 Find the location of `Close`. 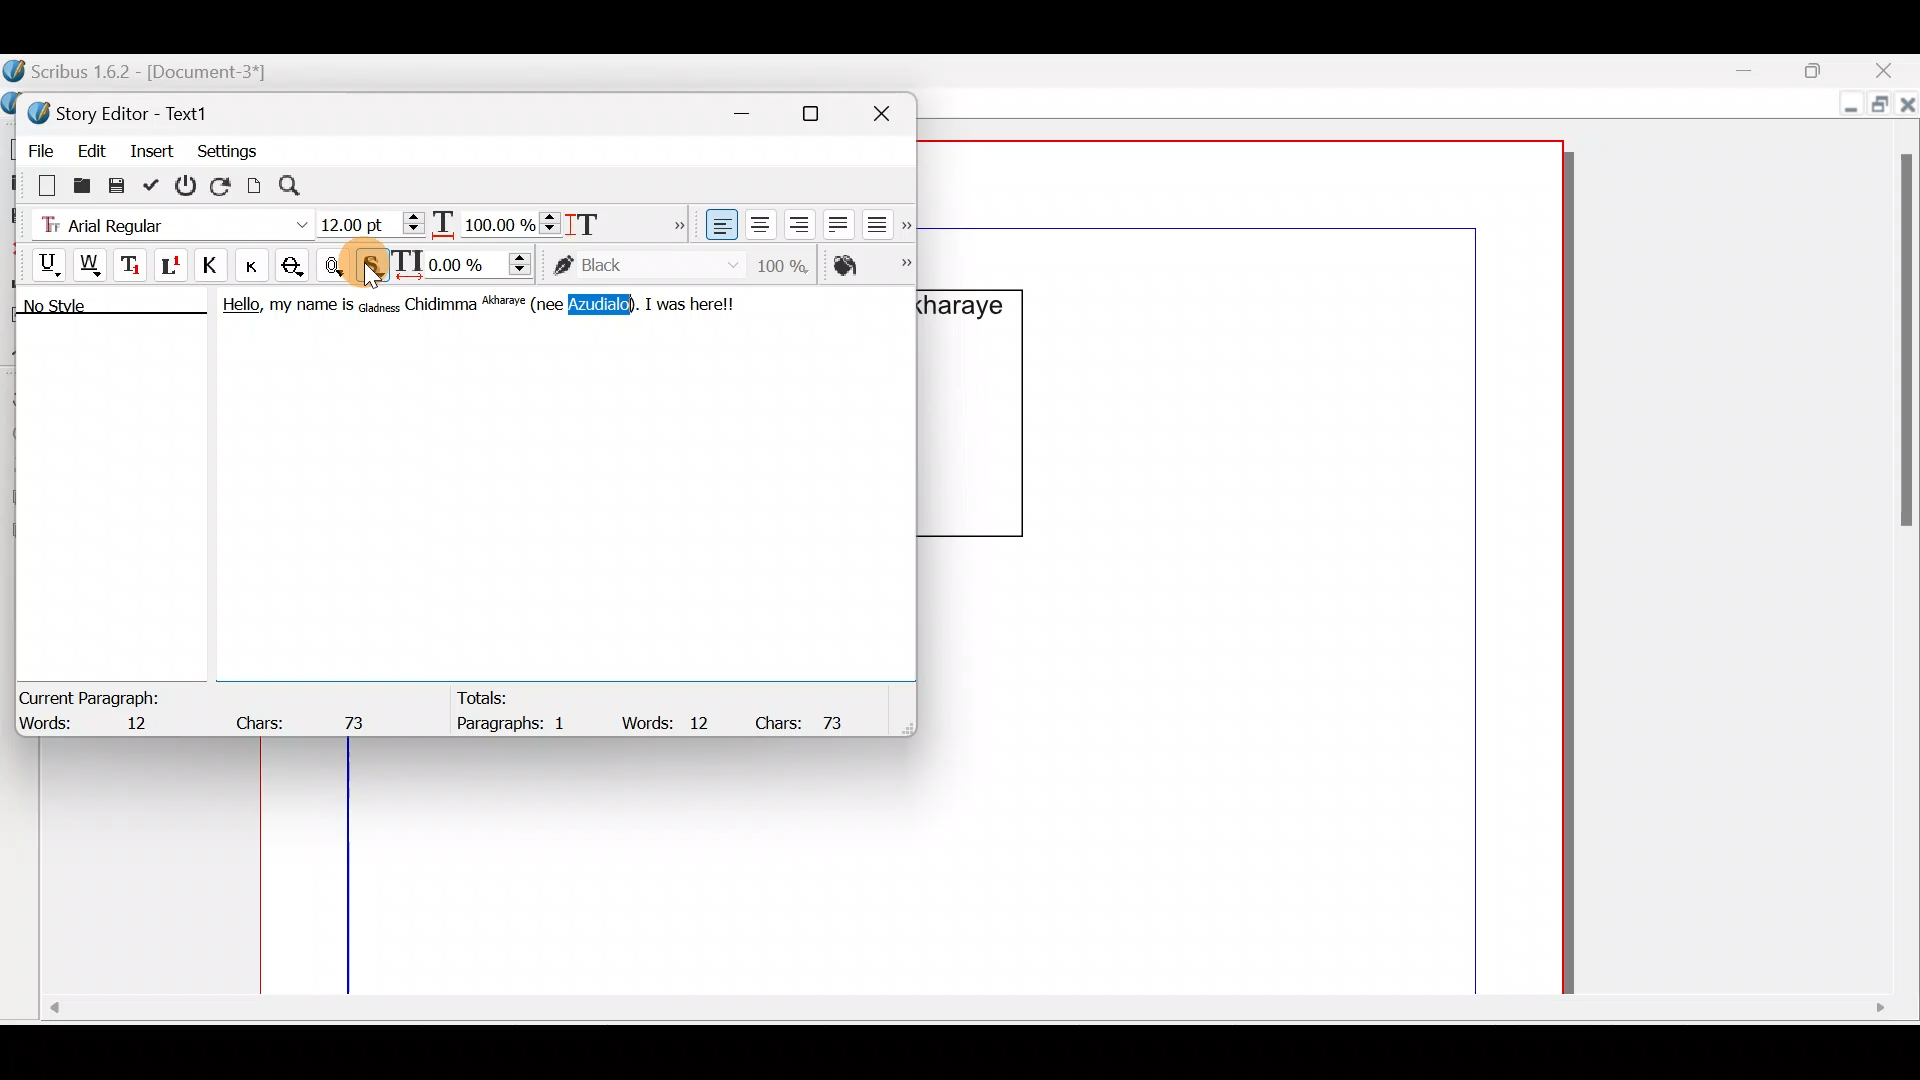

Close is located at coordinates (1890, 70).